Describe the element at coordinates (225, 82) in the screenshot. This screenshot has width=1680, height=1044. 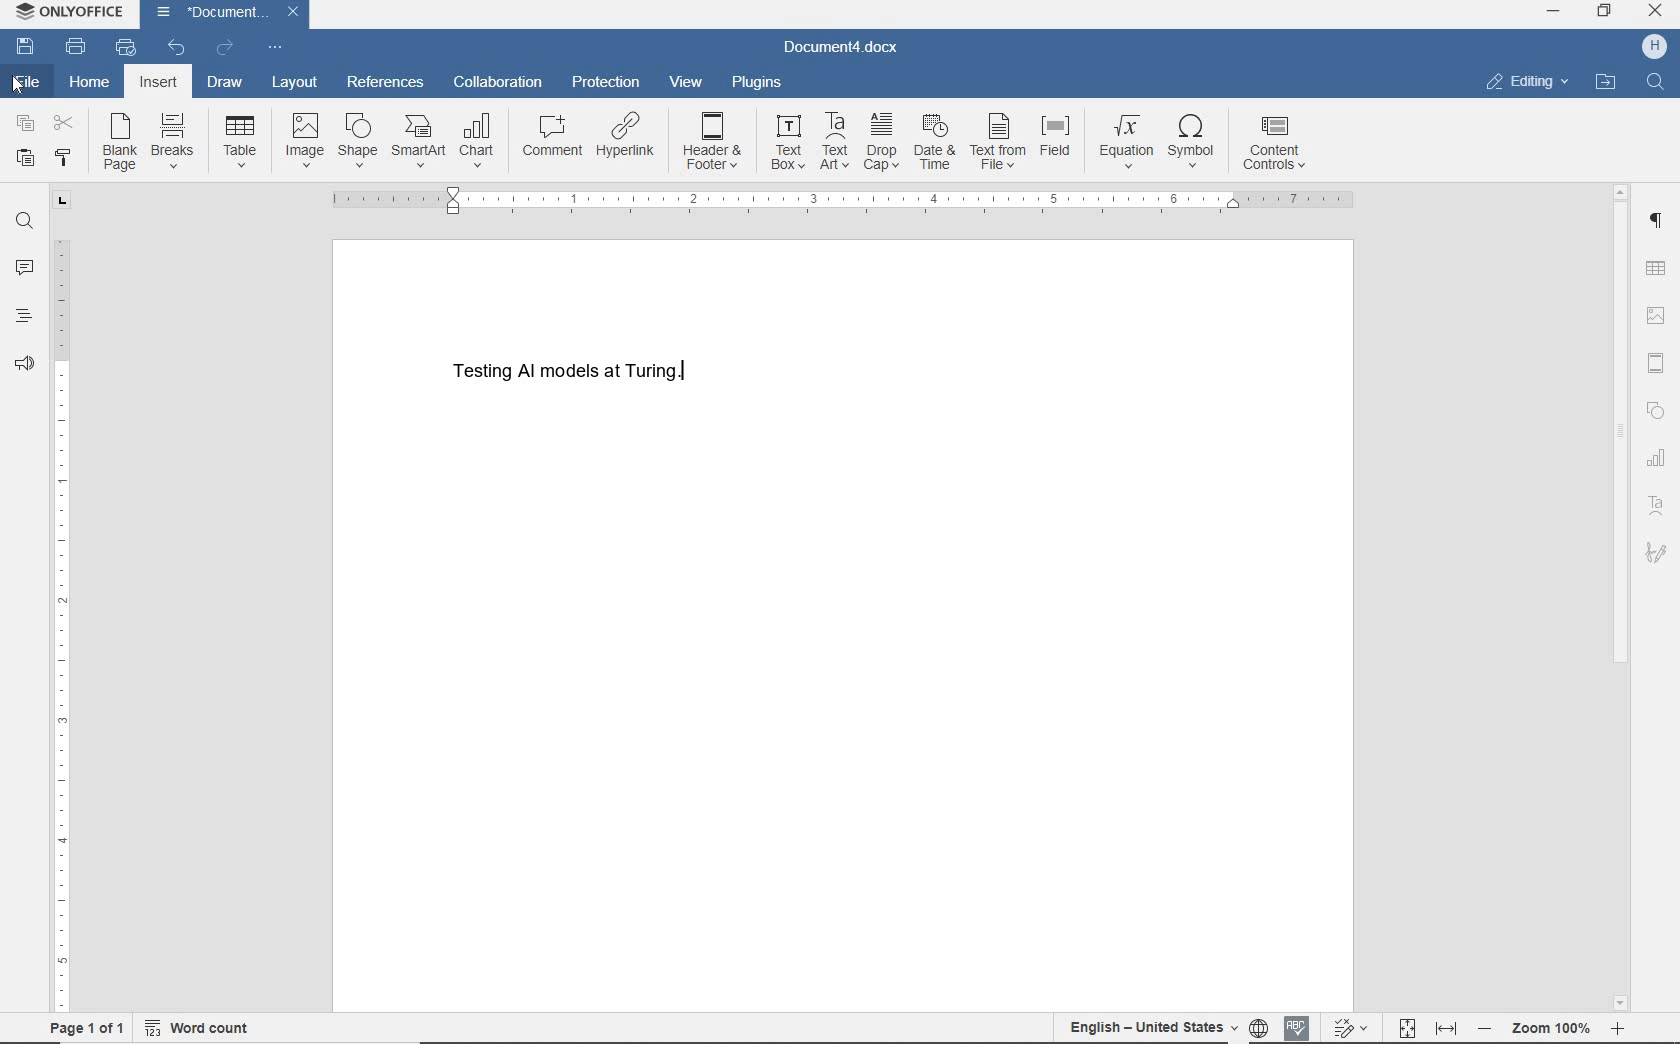
I see `draw` at that location.